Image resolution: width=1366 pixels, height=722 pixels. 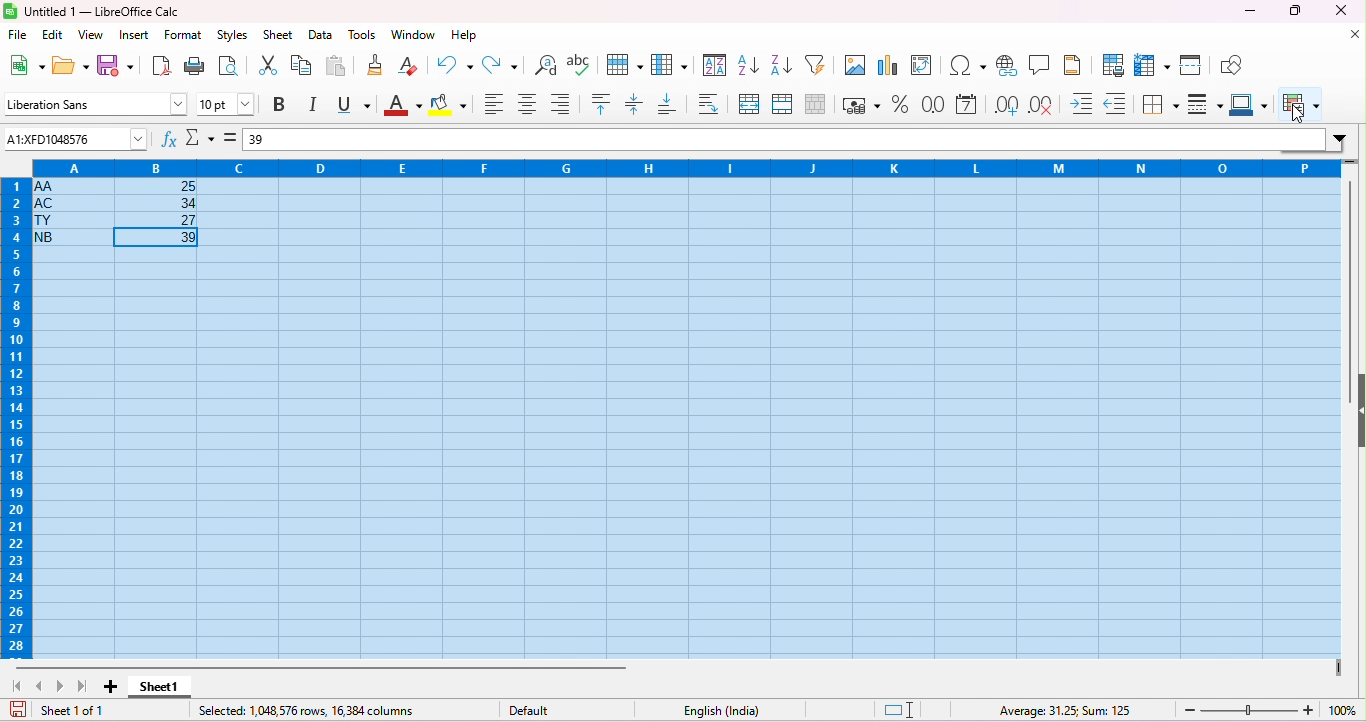 I want to click on define print area, so click(x=1114, y=66).